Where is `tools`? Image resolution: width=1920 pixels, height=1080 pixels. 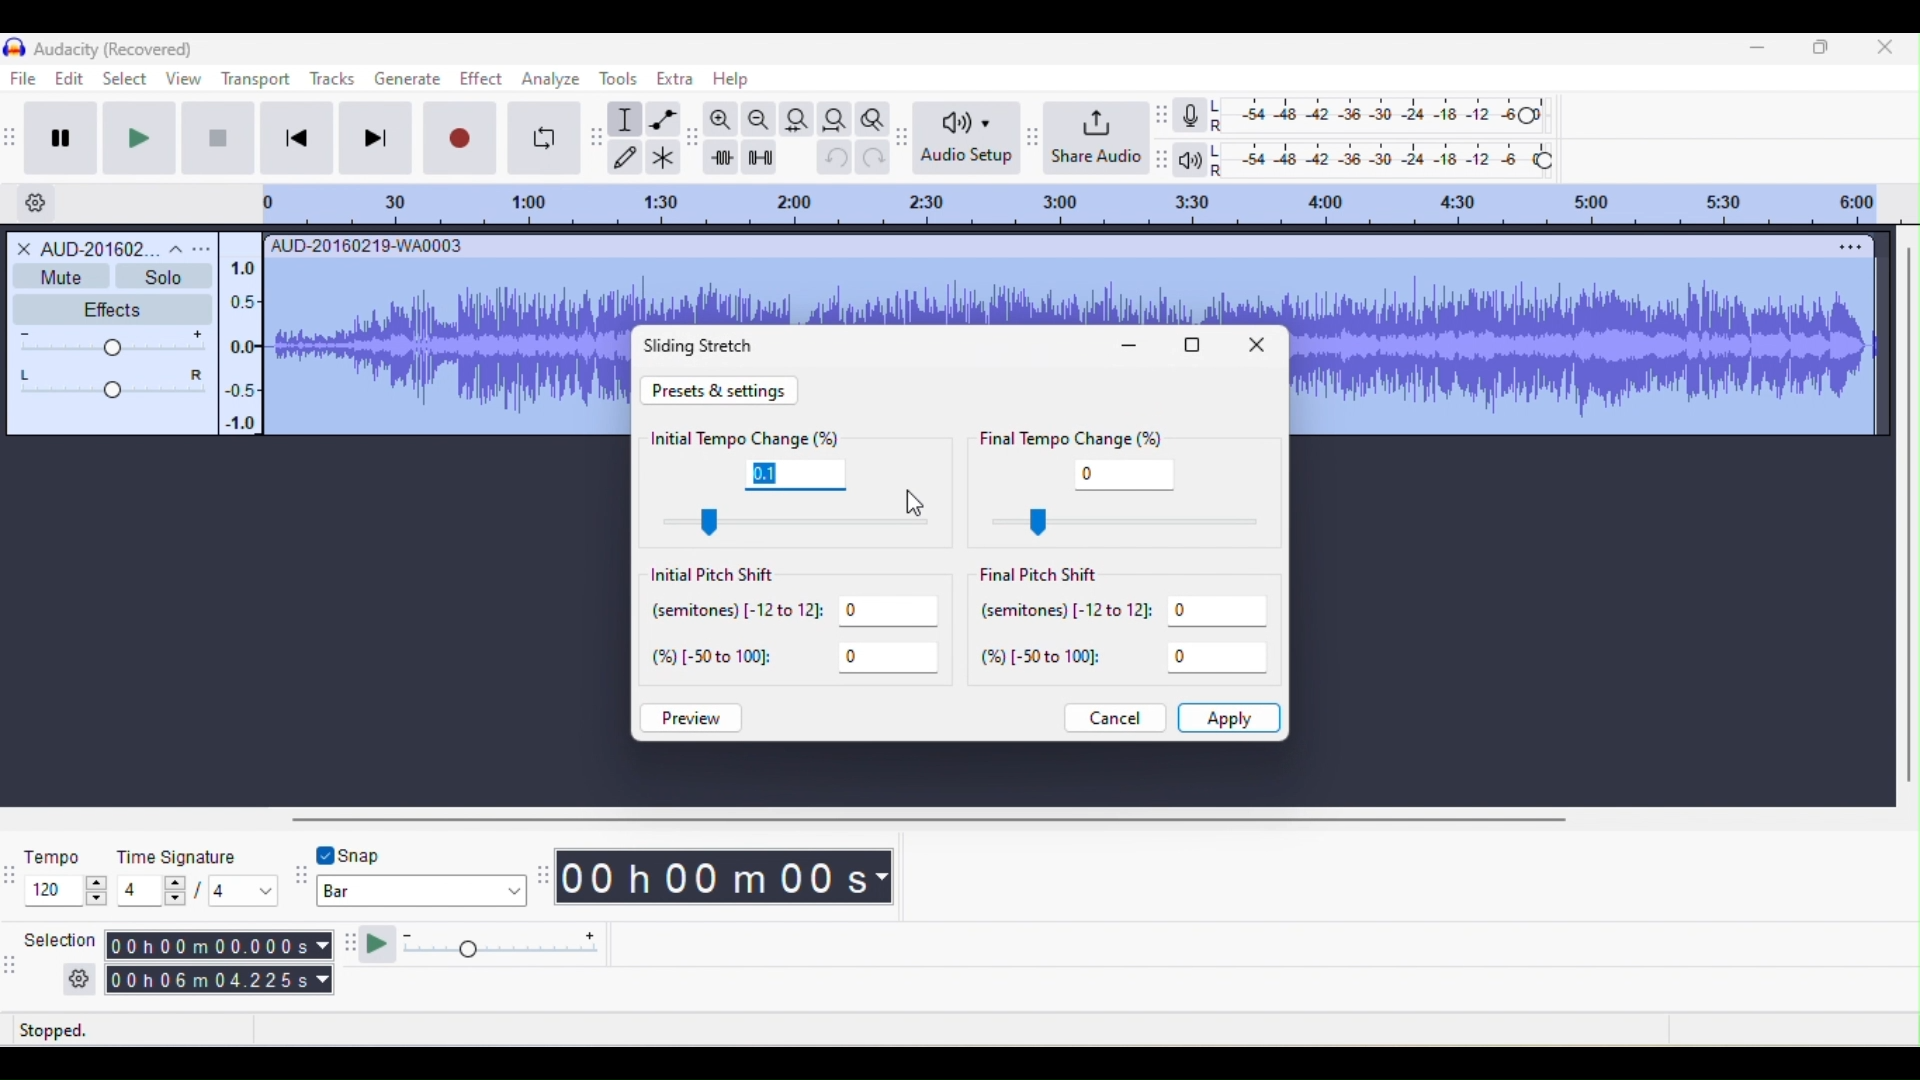
tools is located at coordinates (625, 80).